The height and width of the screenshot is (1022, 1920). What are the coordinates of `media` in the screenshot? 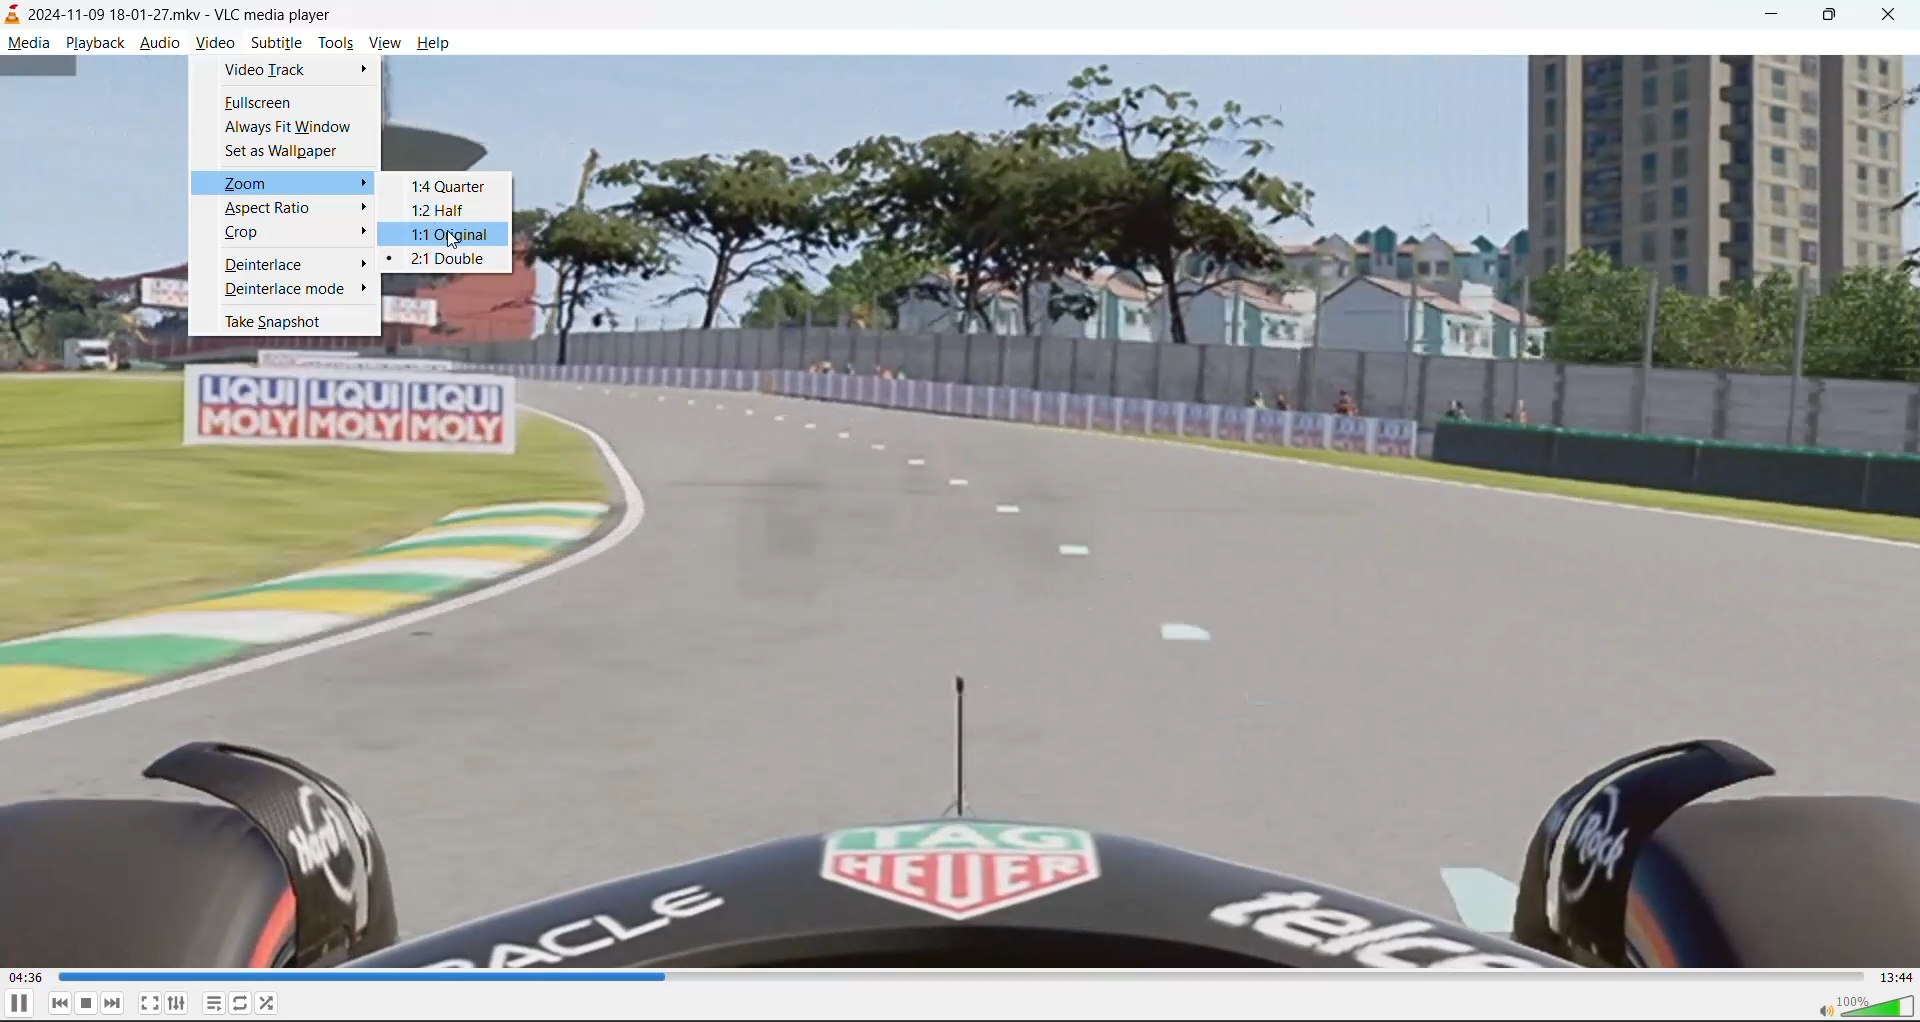 It's located at (26, 43).